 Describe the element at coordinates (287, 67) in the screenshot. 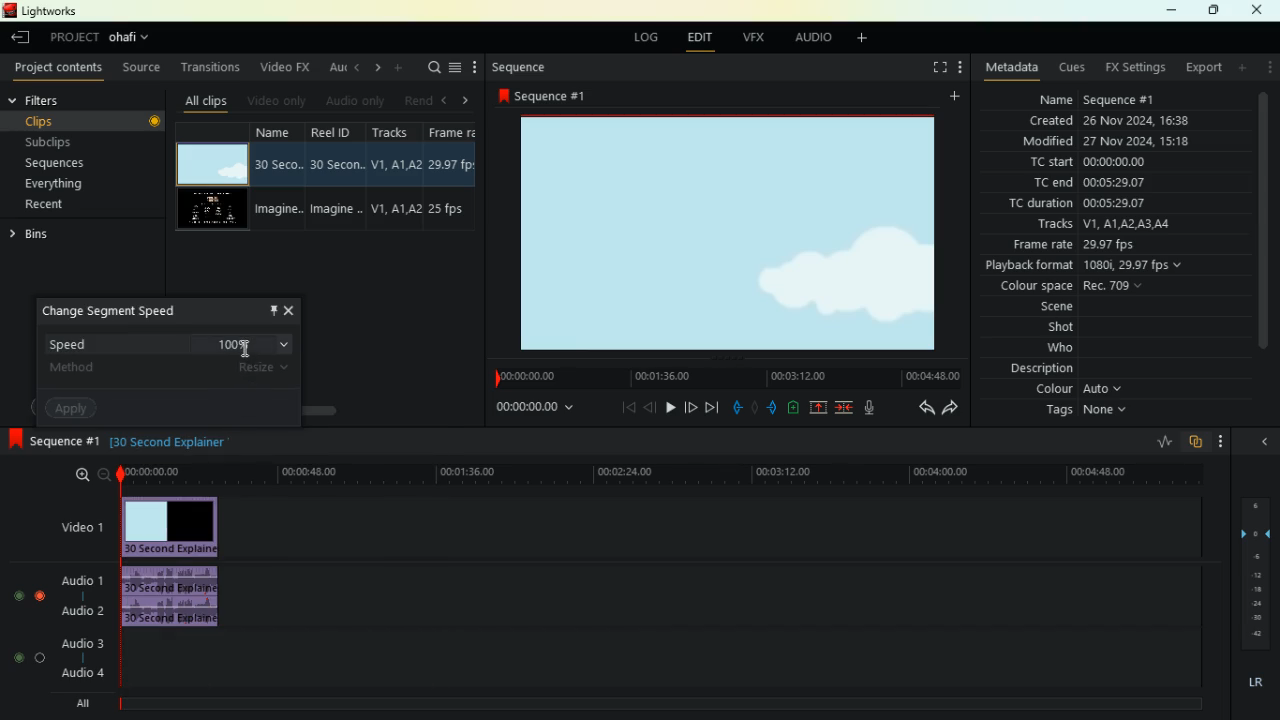

I see `video fx` at that location.